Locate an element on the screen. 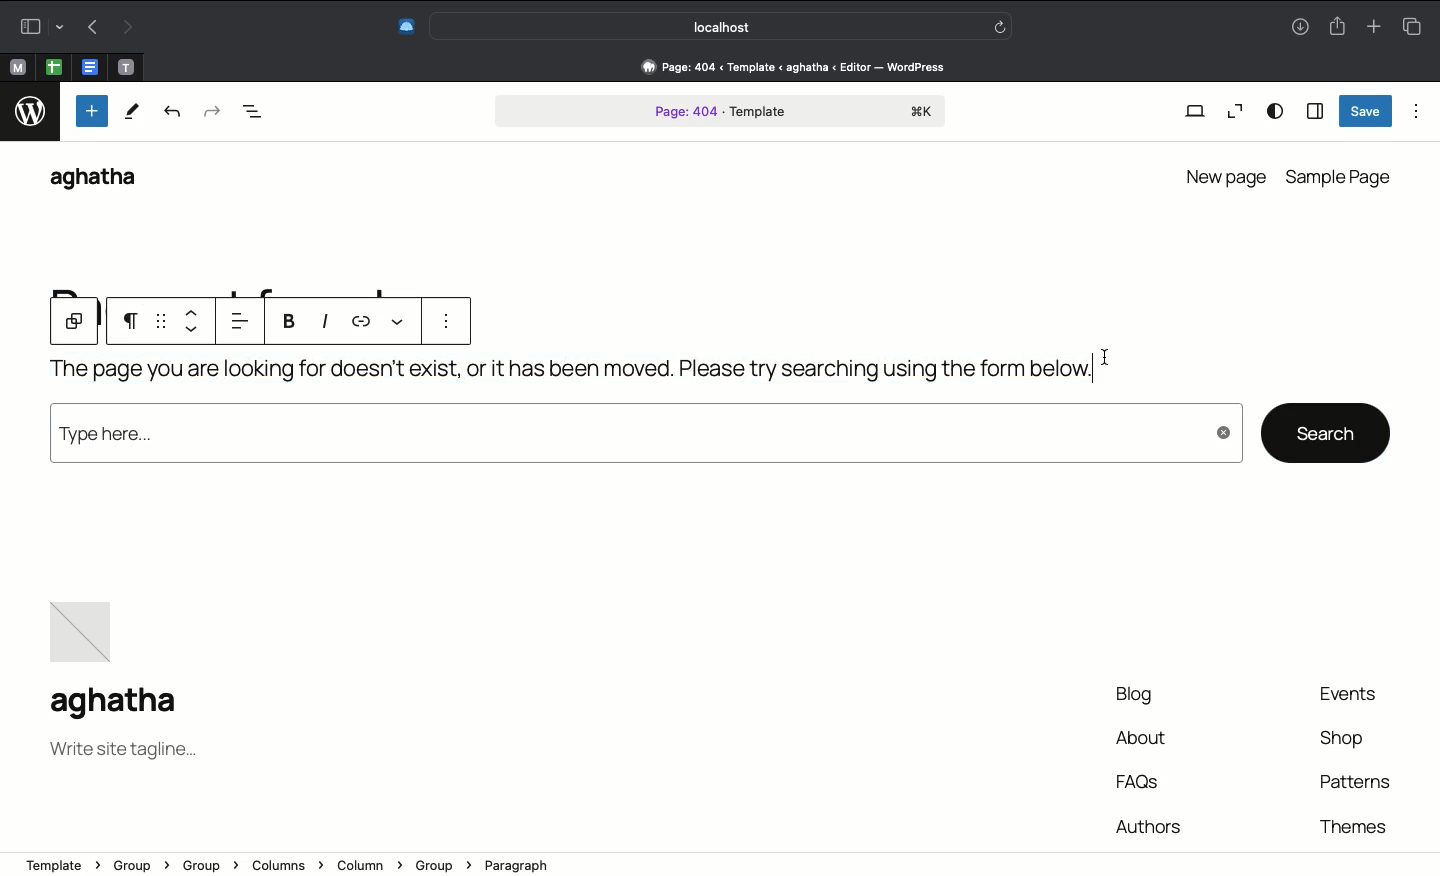 Image resolution: width=1440 pixels, height=876 pixels. Share is located at coordinates (1336, 24).